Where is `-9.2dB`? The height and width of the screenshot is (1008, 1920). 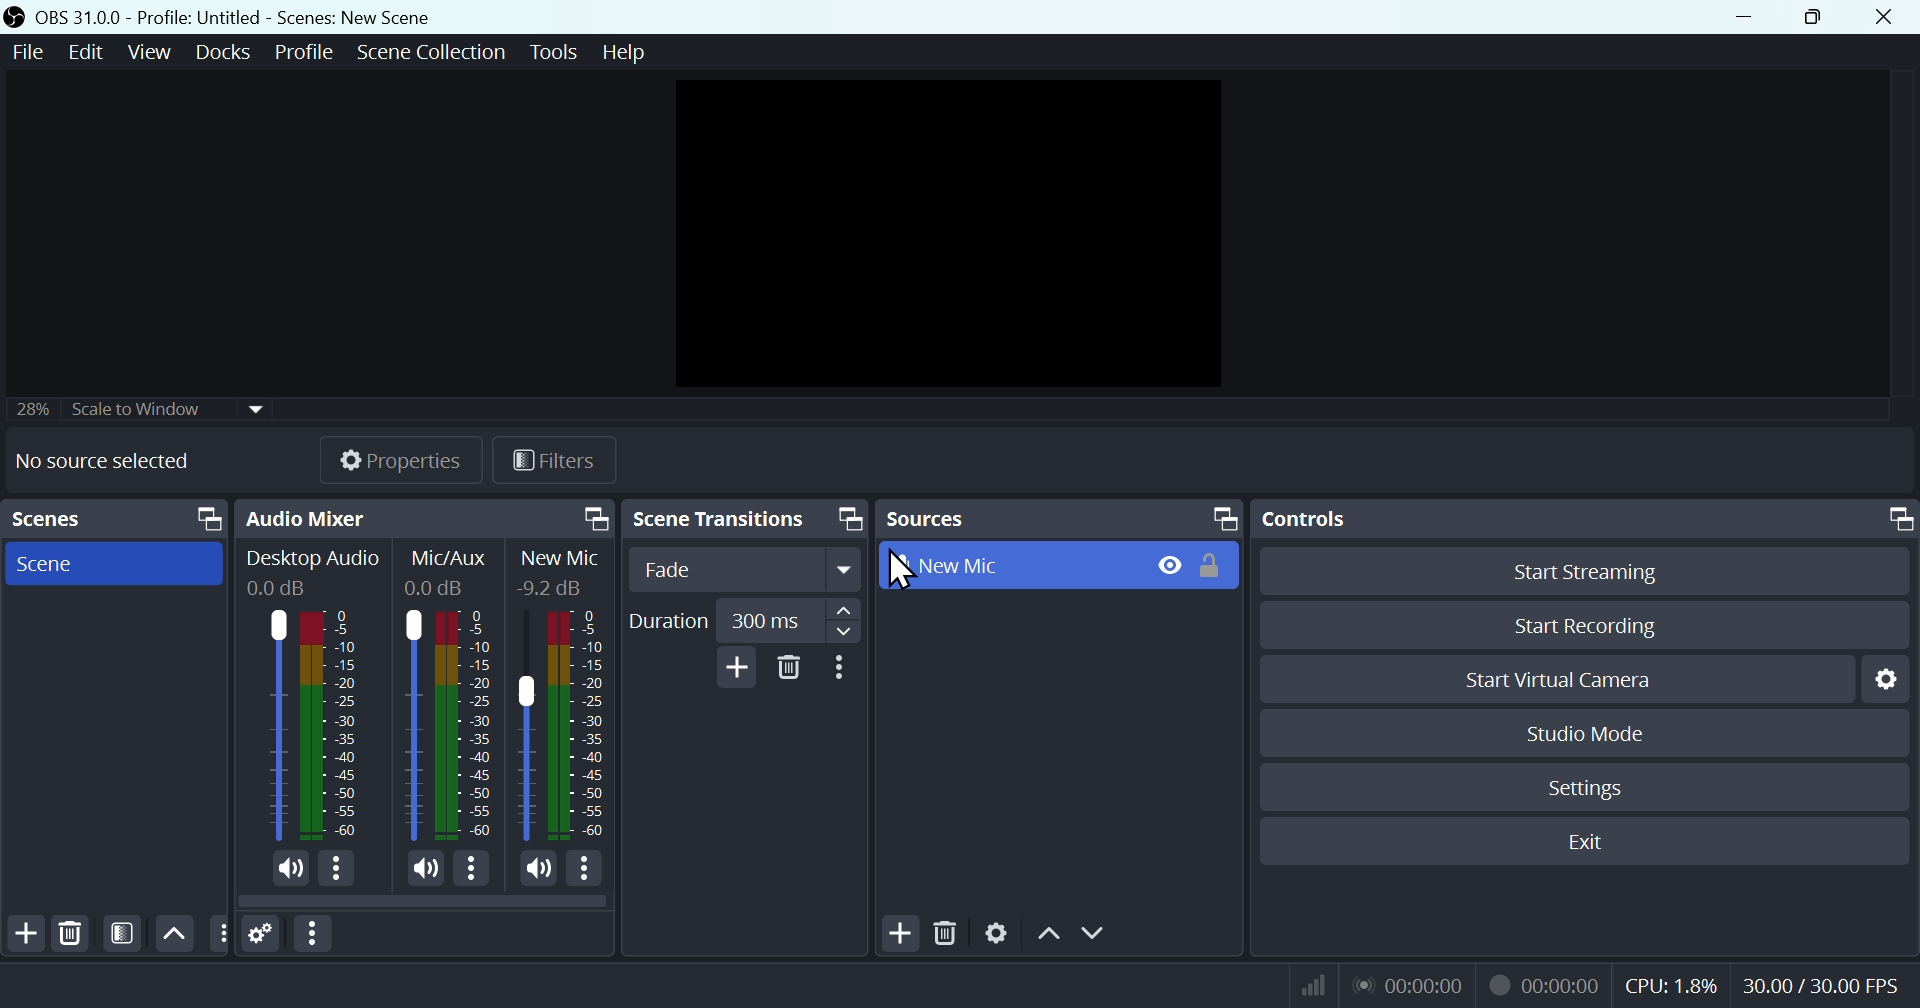
-9.2dB is located at coordinates (553, 589).